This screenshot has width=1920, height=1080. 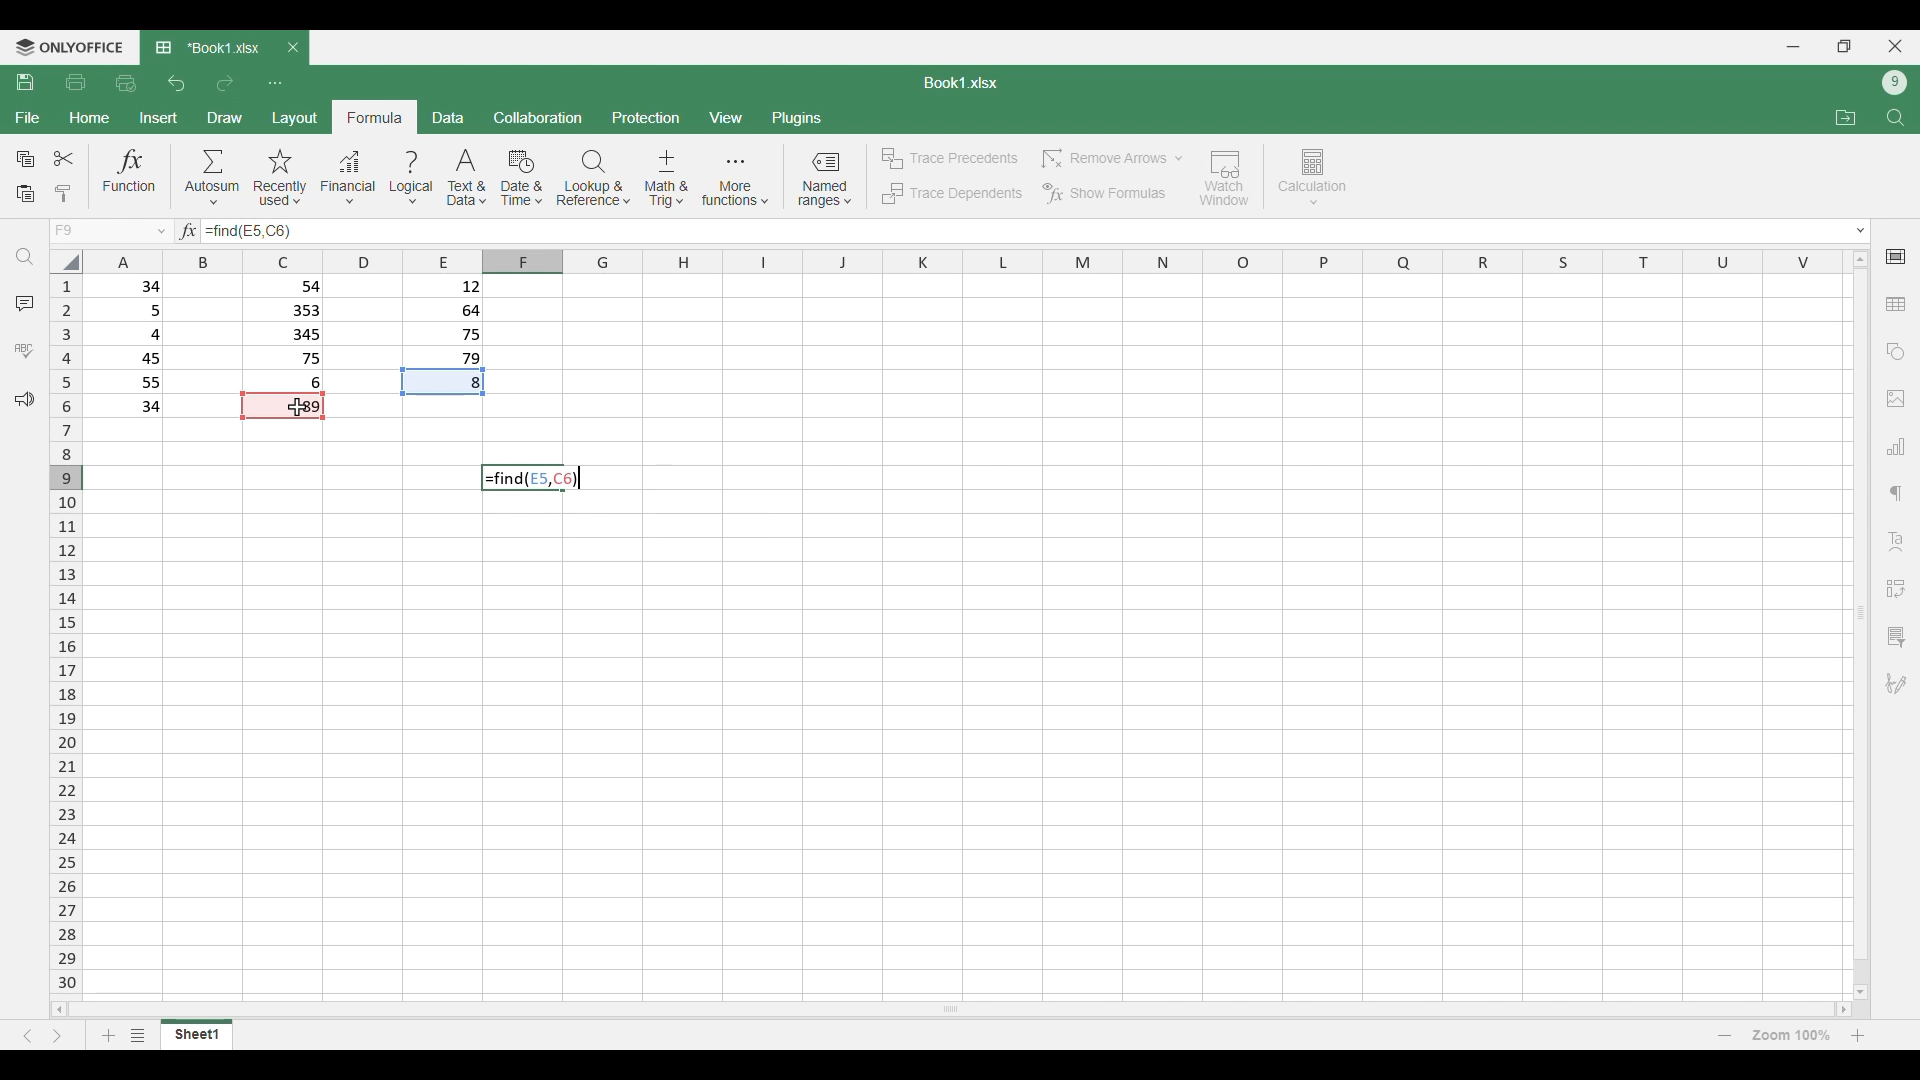 I want to click on Find function, so click(x=504, y=478).